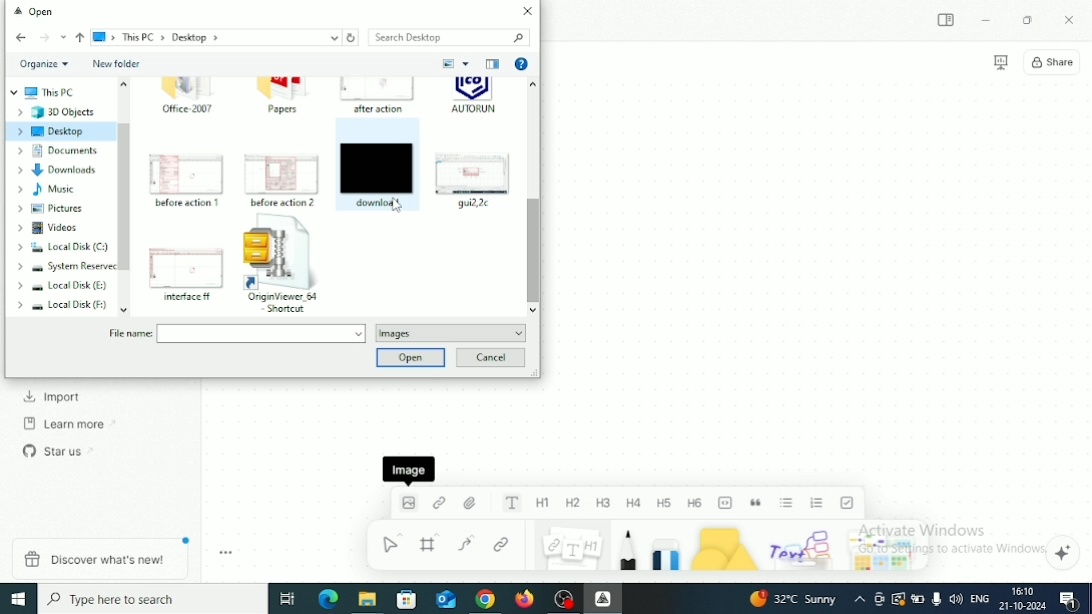 The height and width of the screenshot is (614, 1092). I want to click on 3D Objects, so click(53, 113).